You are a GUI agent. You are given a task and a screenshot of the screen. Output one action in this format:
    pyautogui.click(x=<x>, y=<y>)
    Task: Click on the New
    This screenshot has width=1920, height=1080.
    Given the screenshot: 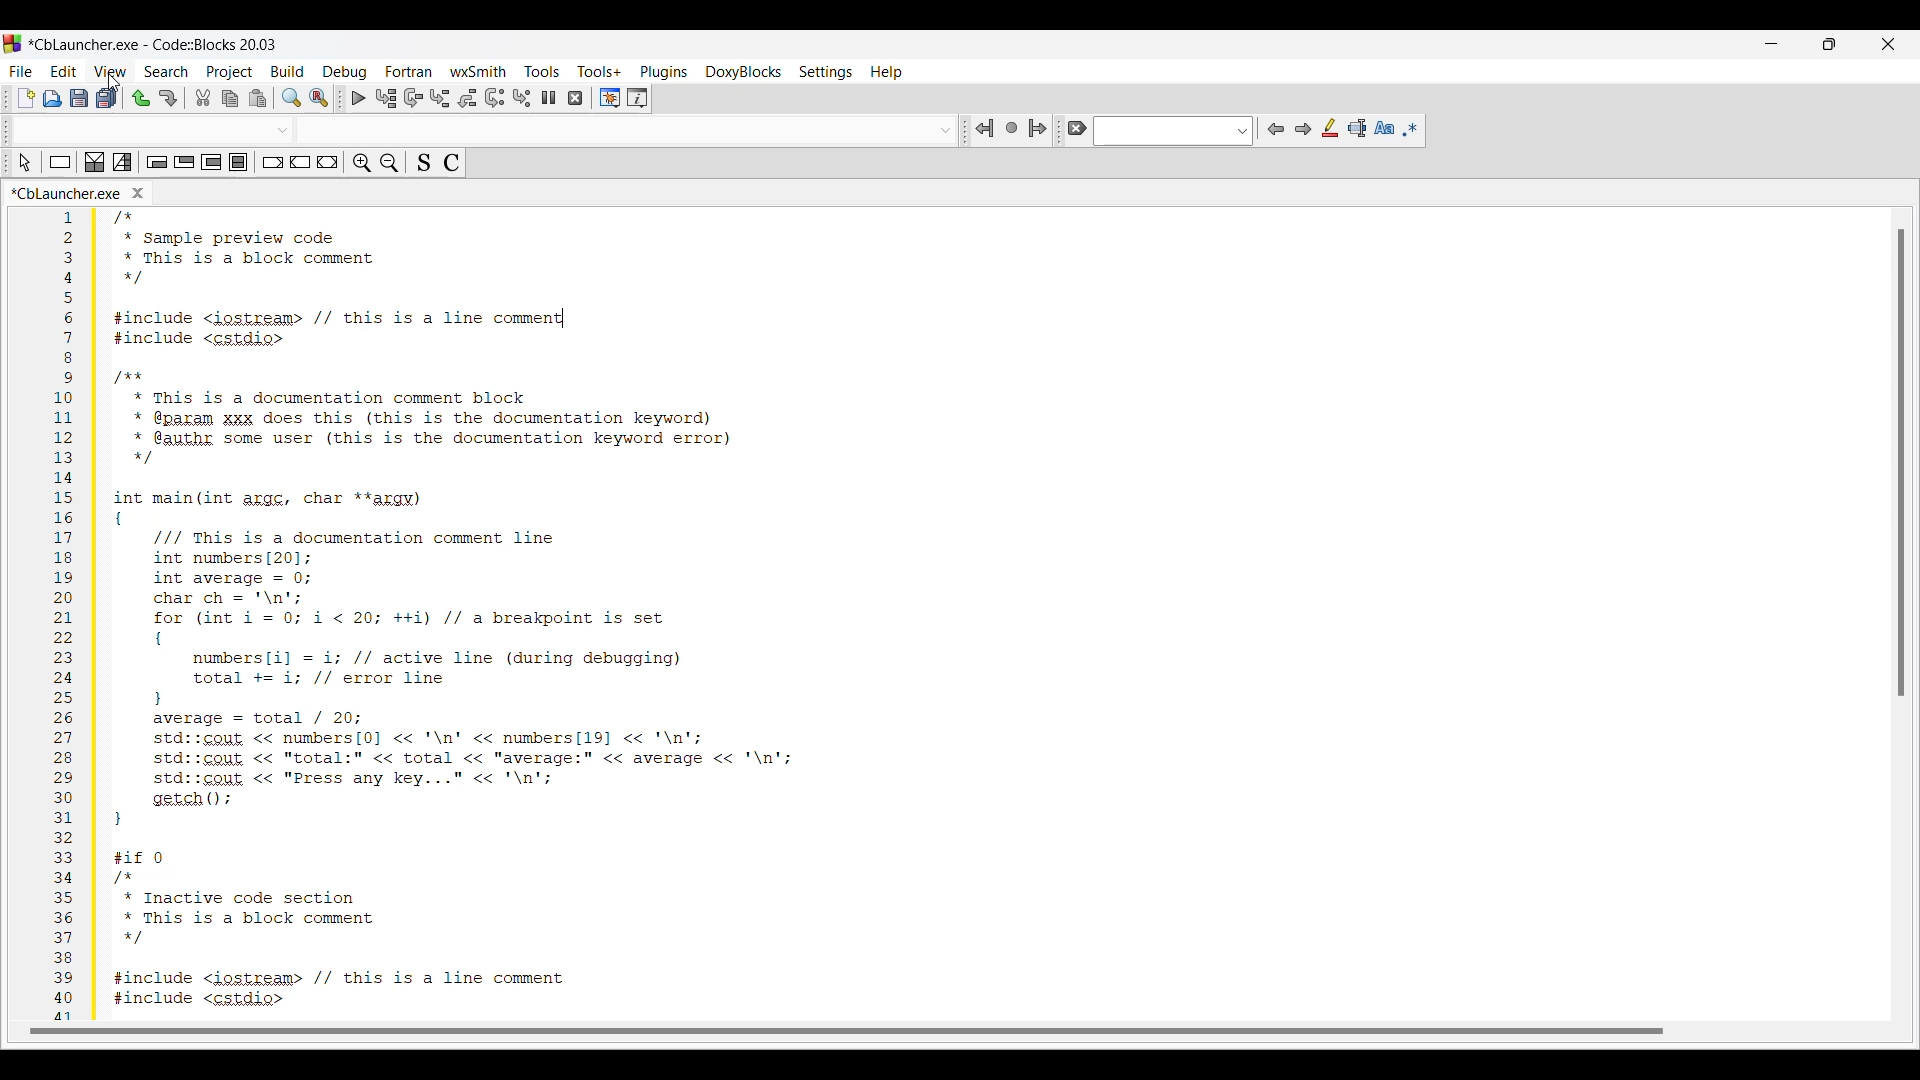 What is the action you would take?
    pyautogui.click(x=26, y=98)
    